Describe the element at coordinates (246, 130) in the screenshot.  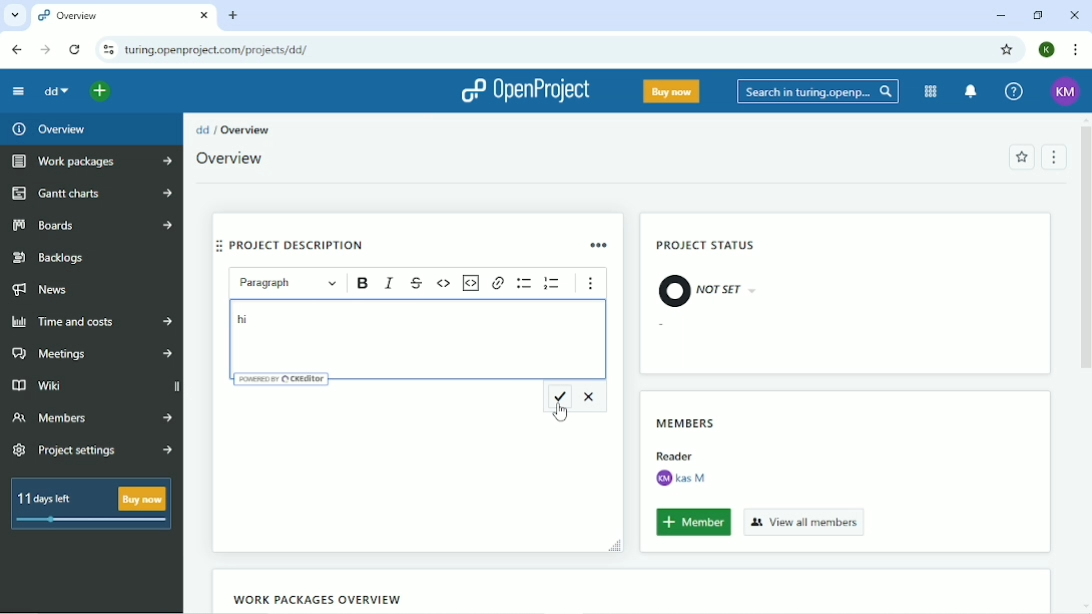
I see `Overview` at that location.